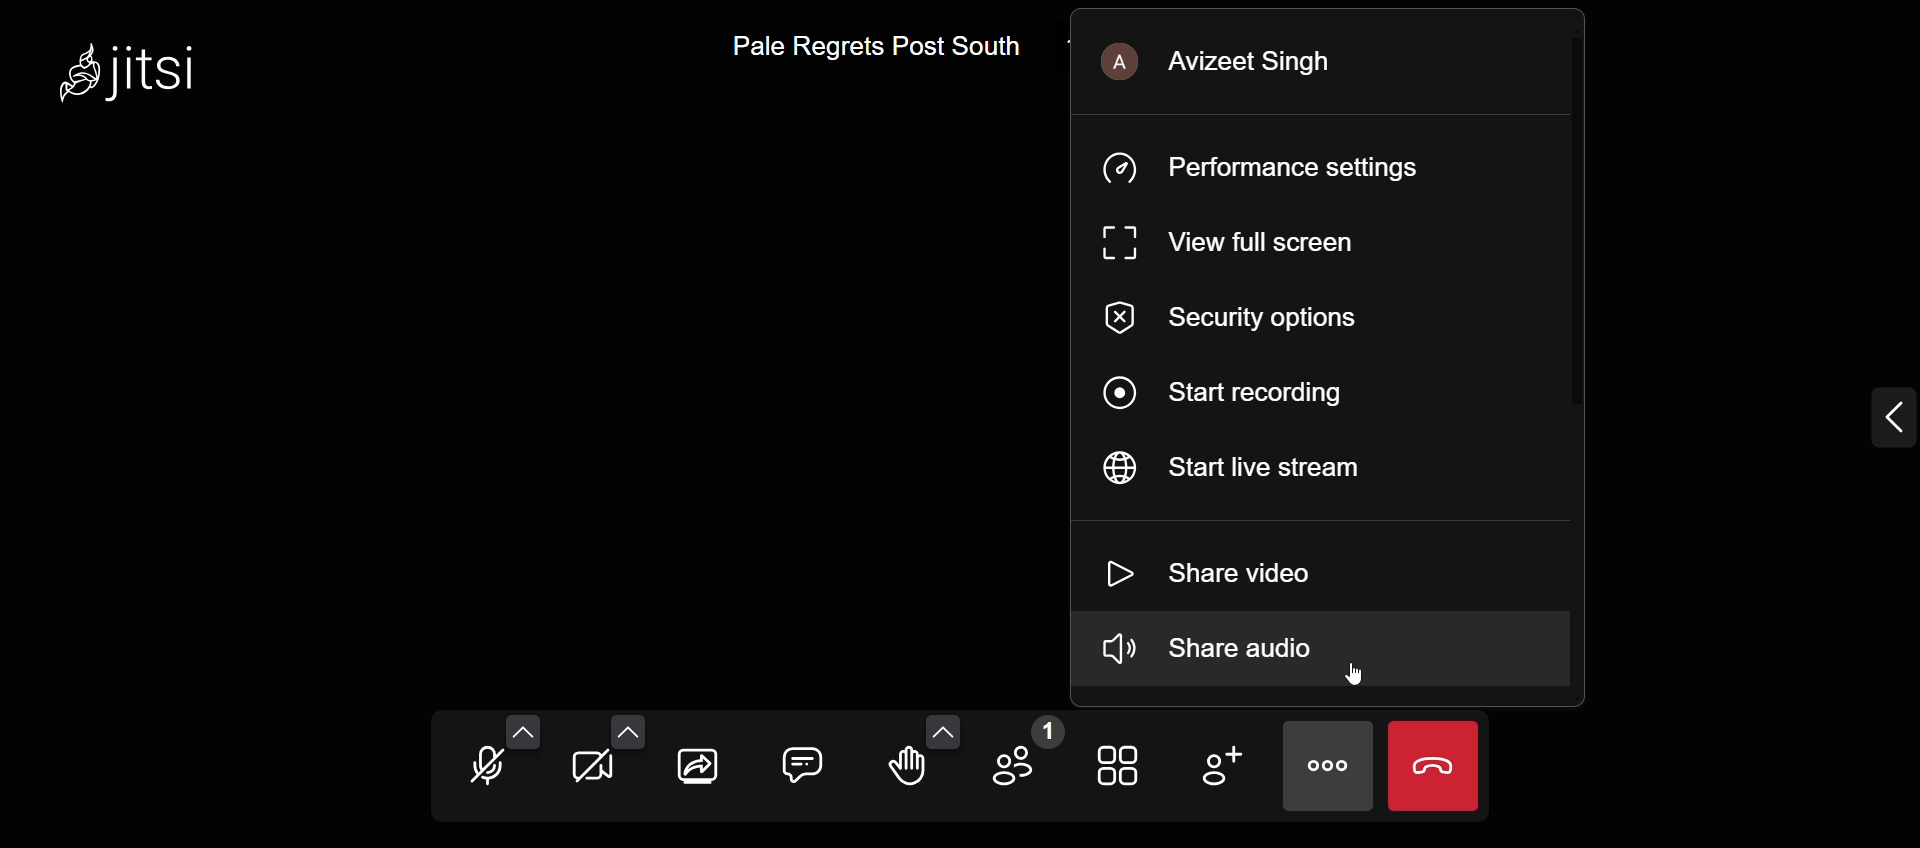 This screenshot has width=1920, height=848. Describe the element at coordinates (1326, 768) in the screenshot. I see `more actions` at that location.